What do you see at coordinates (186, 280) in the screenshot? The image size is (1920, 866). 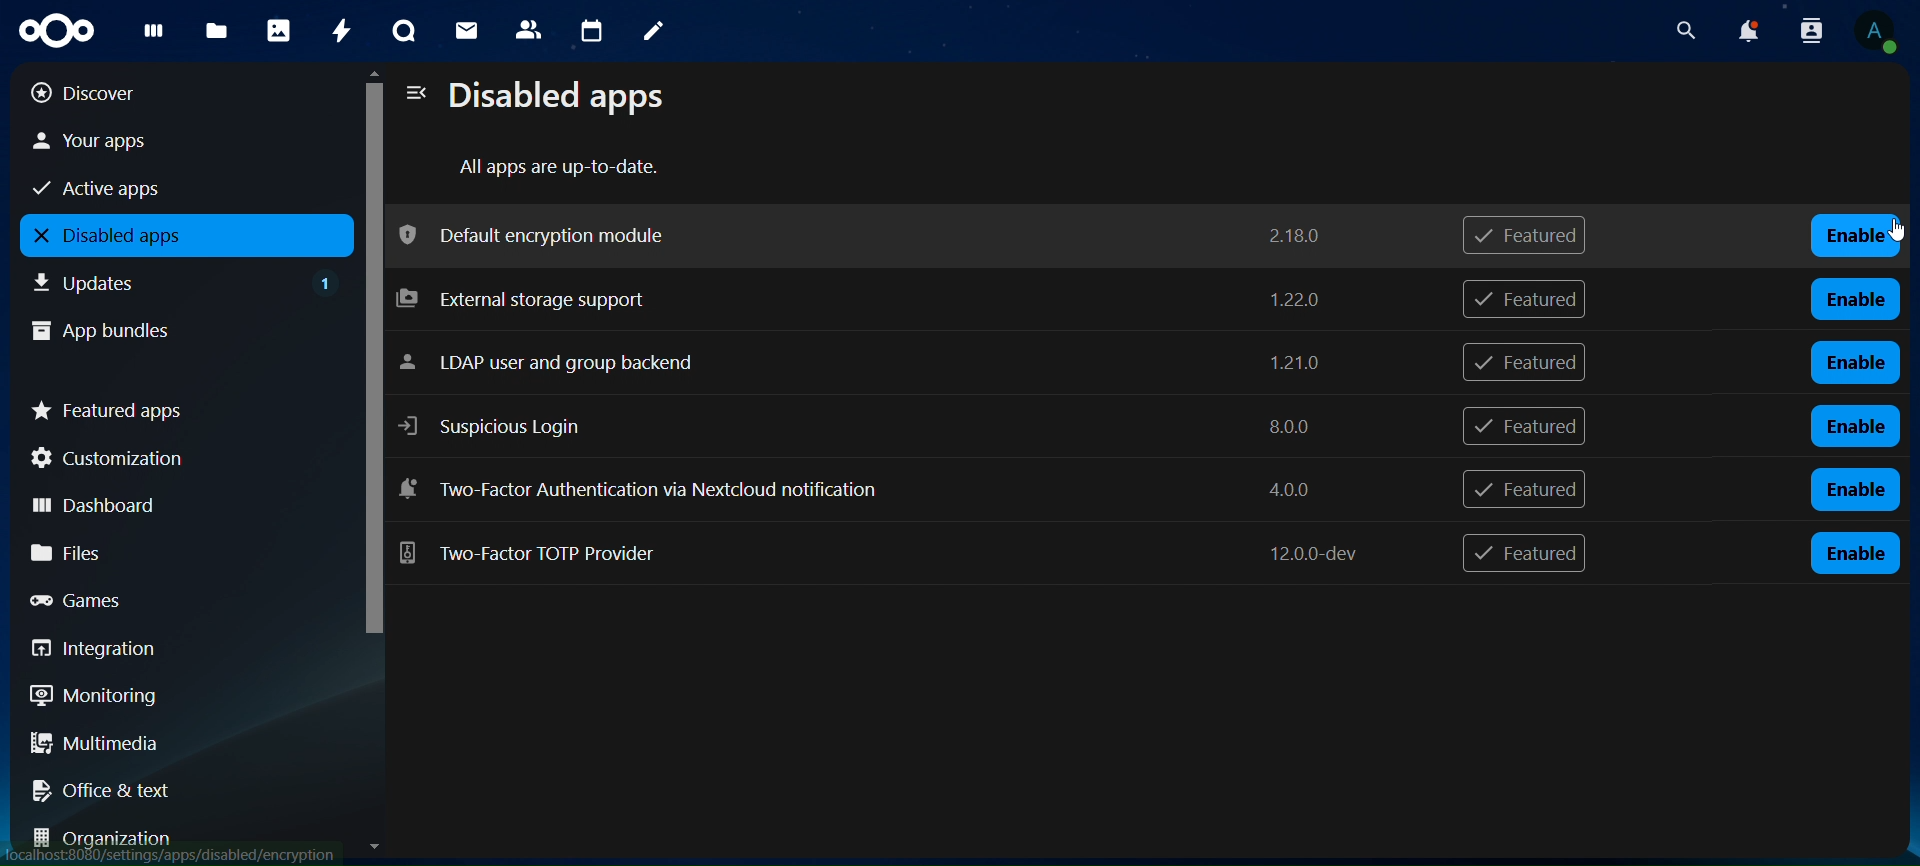 I see `updates` at bounding box center [186, 280].